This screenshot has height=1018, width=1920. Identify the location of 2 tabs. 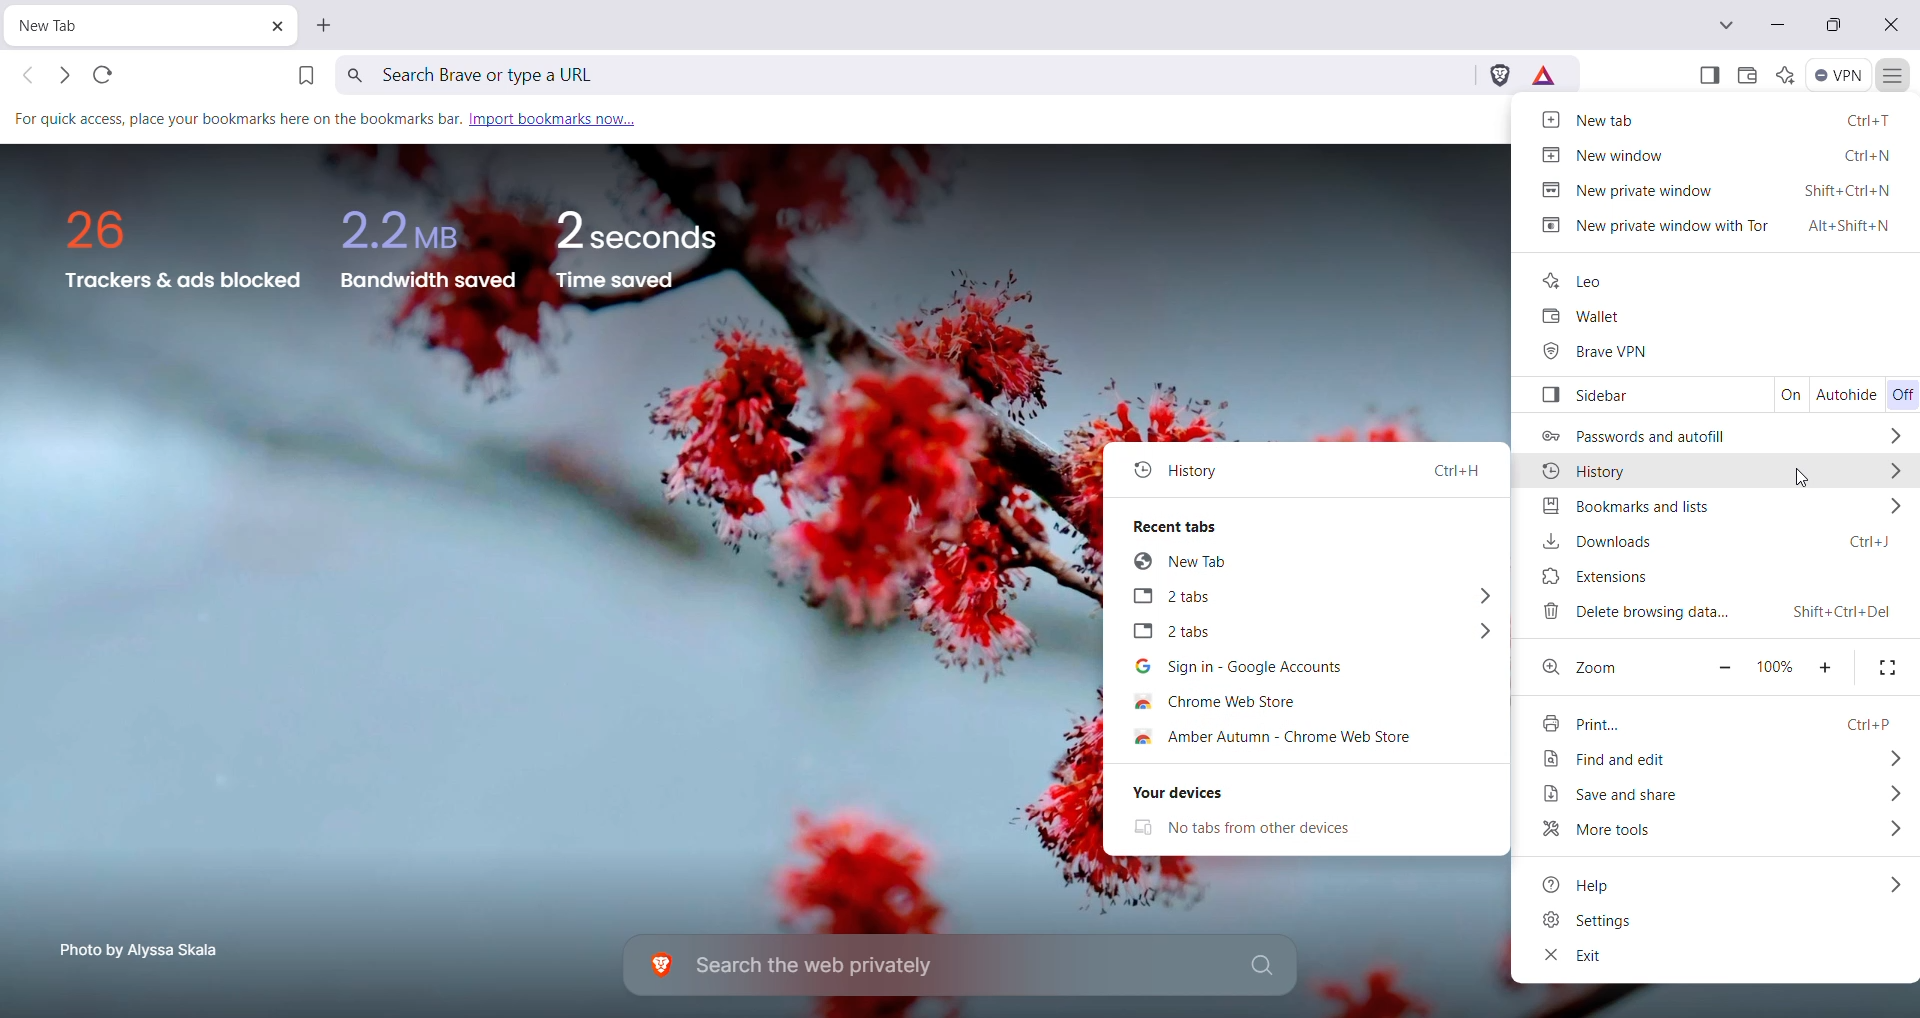
(1309, 598).